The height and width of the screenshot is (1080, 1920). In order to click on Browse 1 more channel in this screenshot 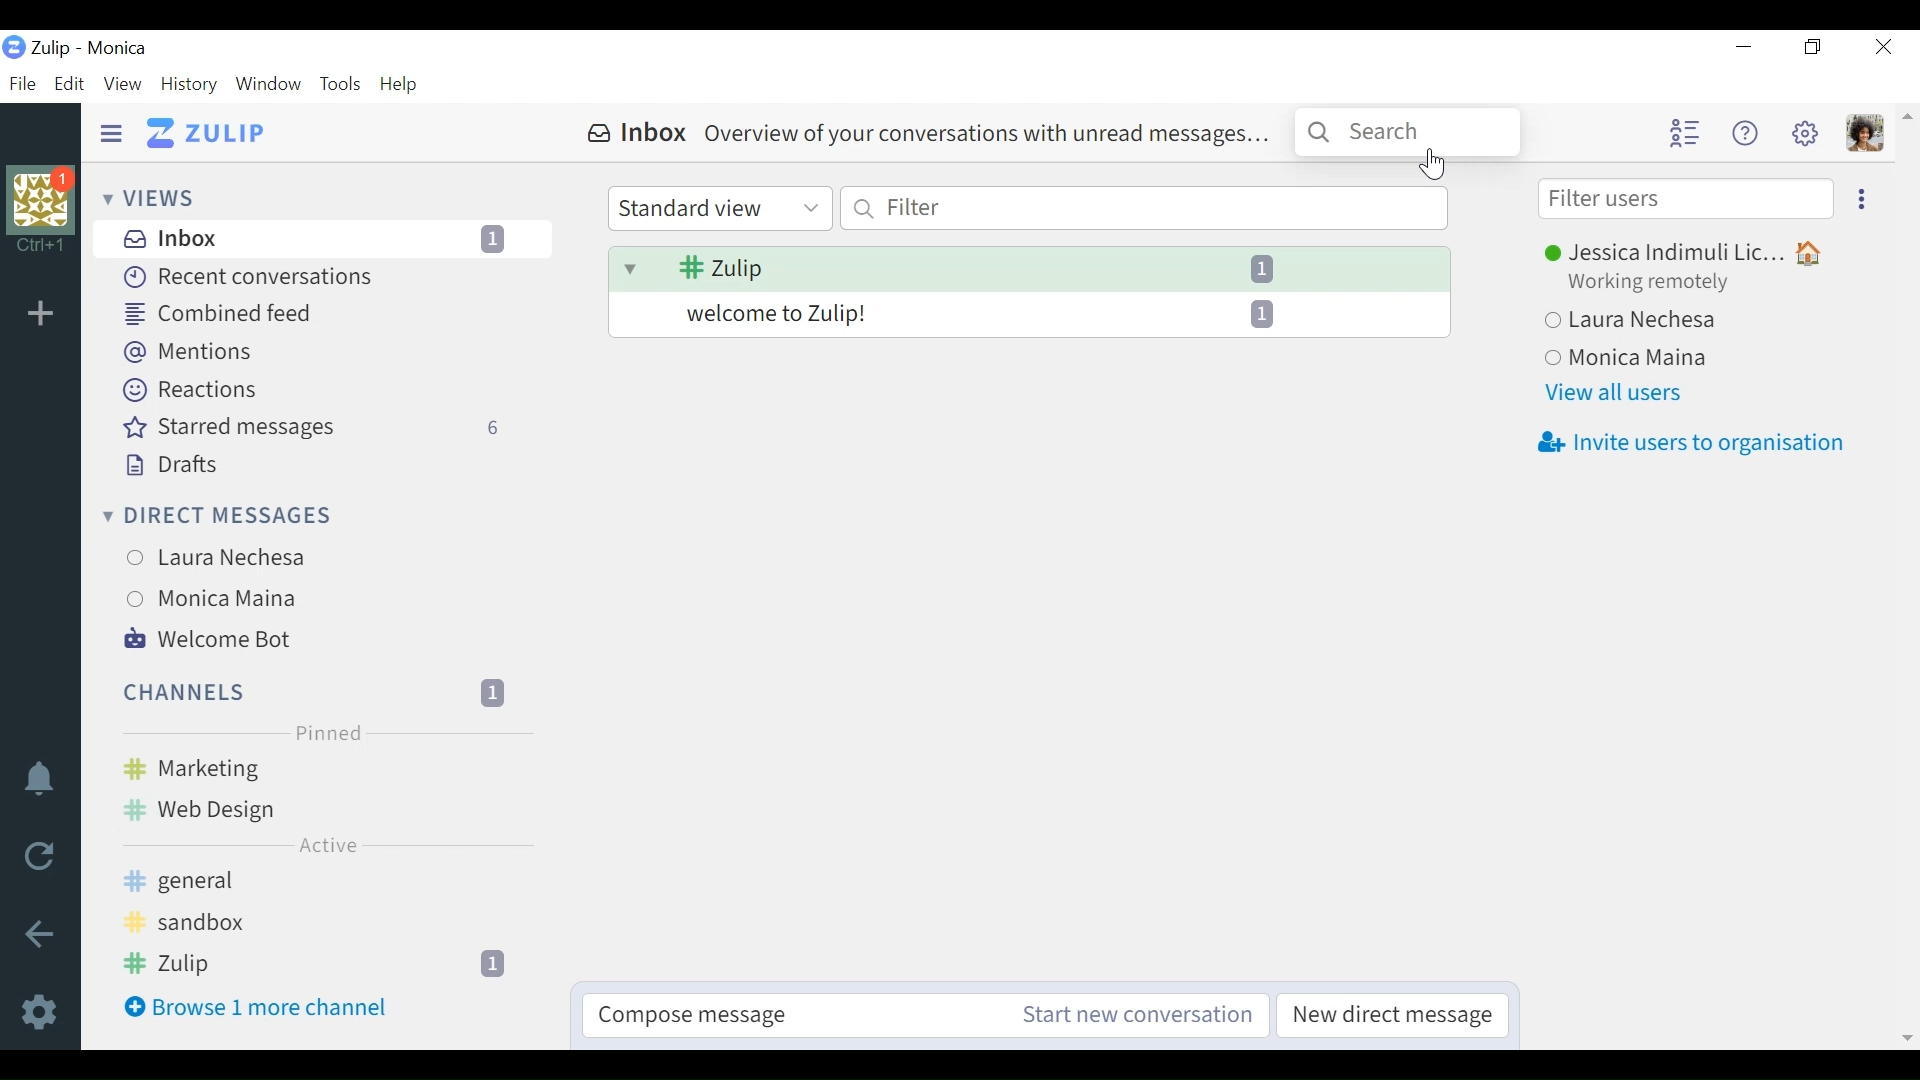, I will do `click(259, 1006)`.